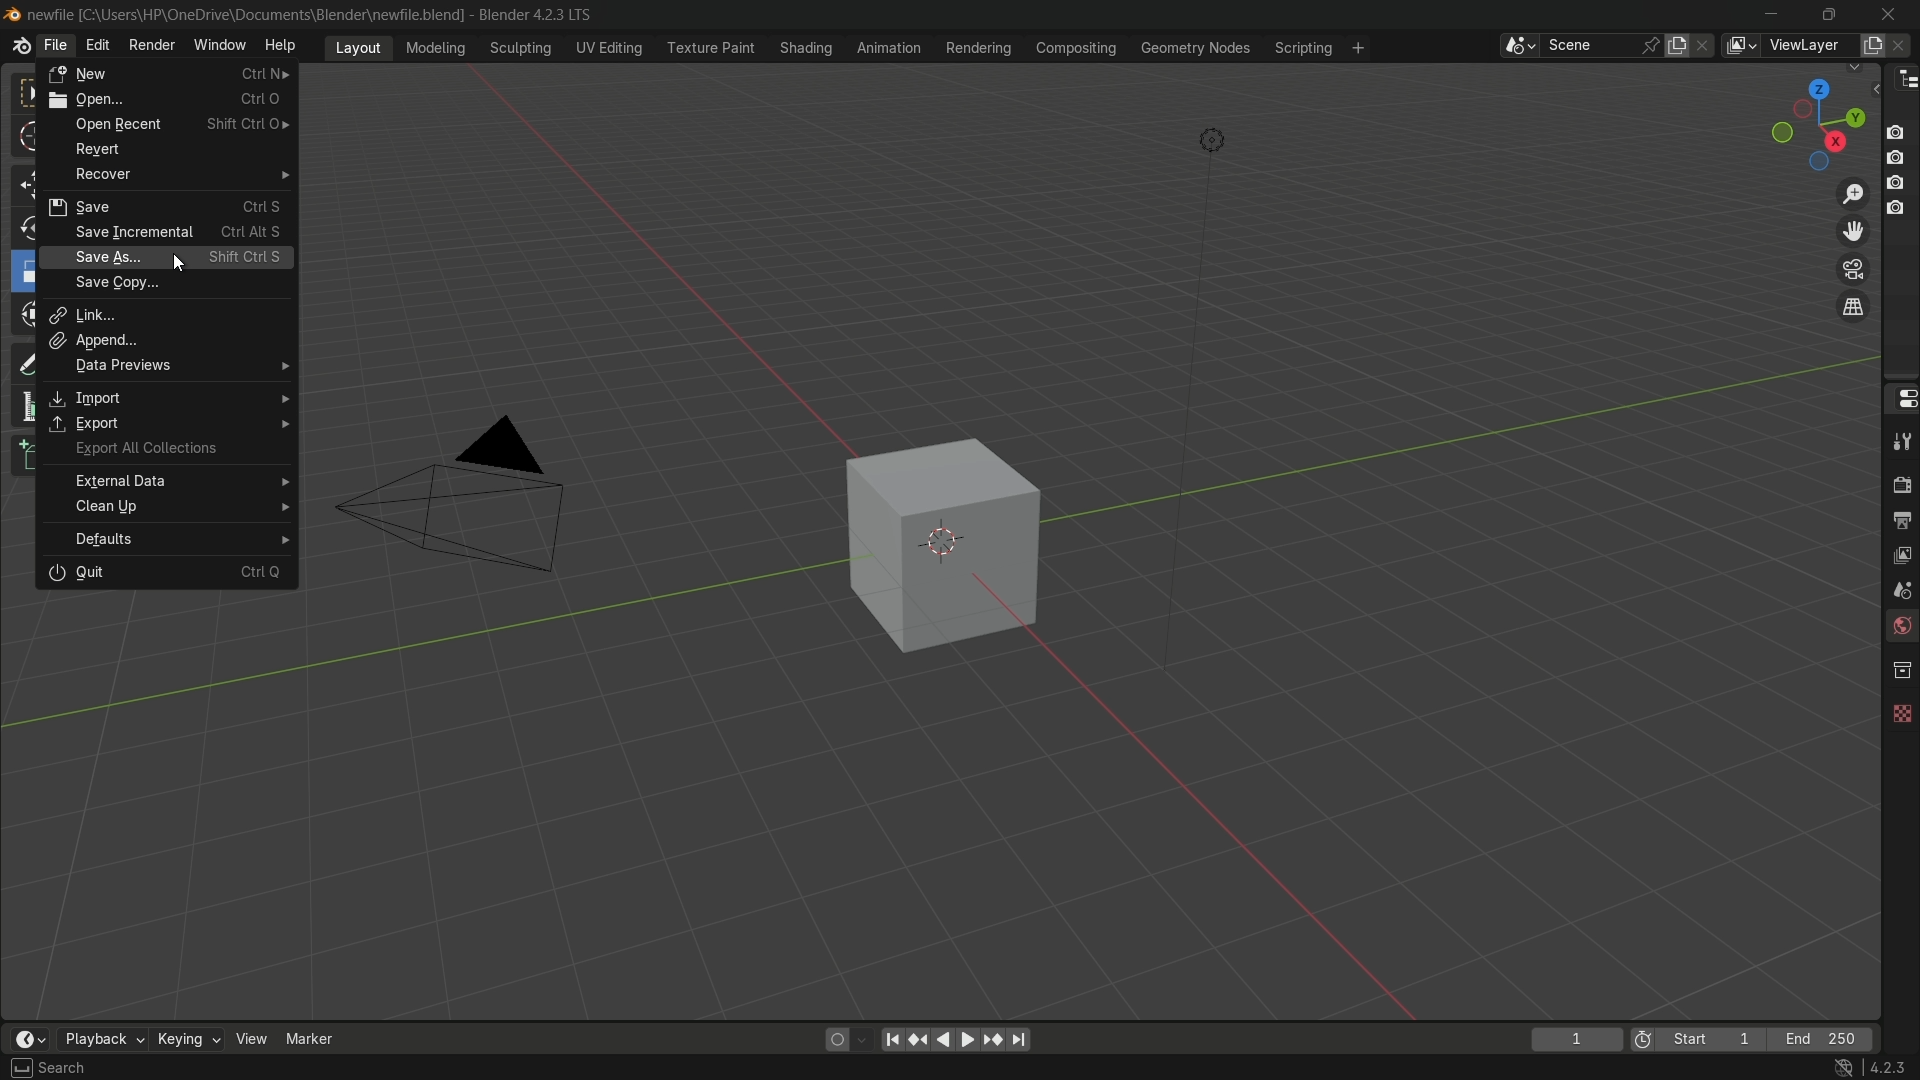 Image resolution: width=1920 pixels, height=1080 pixels. What do you see at coordinates (167, 149) in the screenshot?
I see `revert` at bounding box center [167, 149].